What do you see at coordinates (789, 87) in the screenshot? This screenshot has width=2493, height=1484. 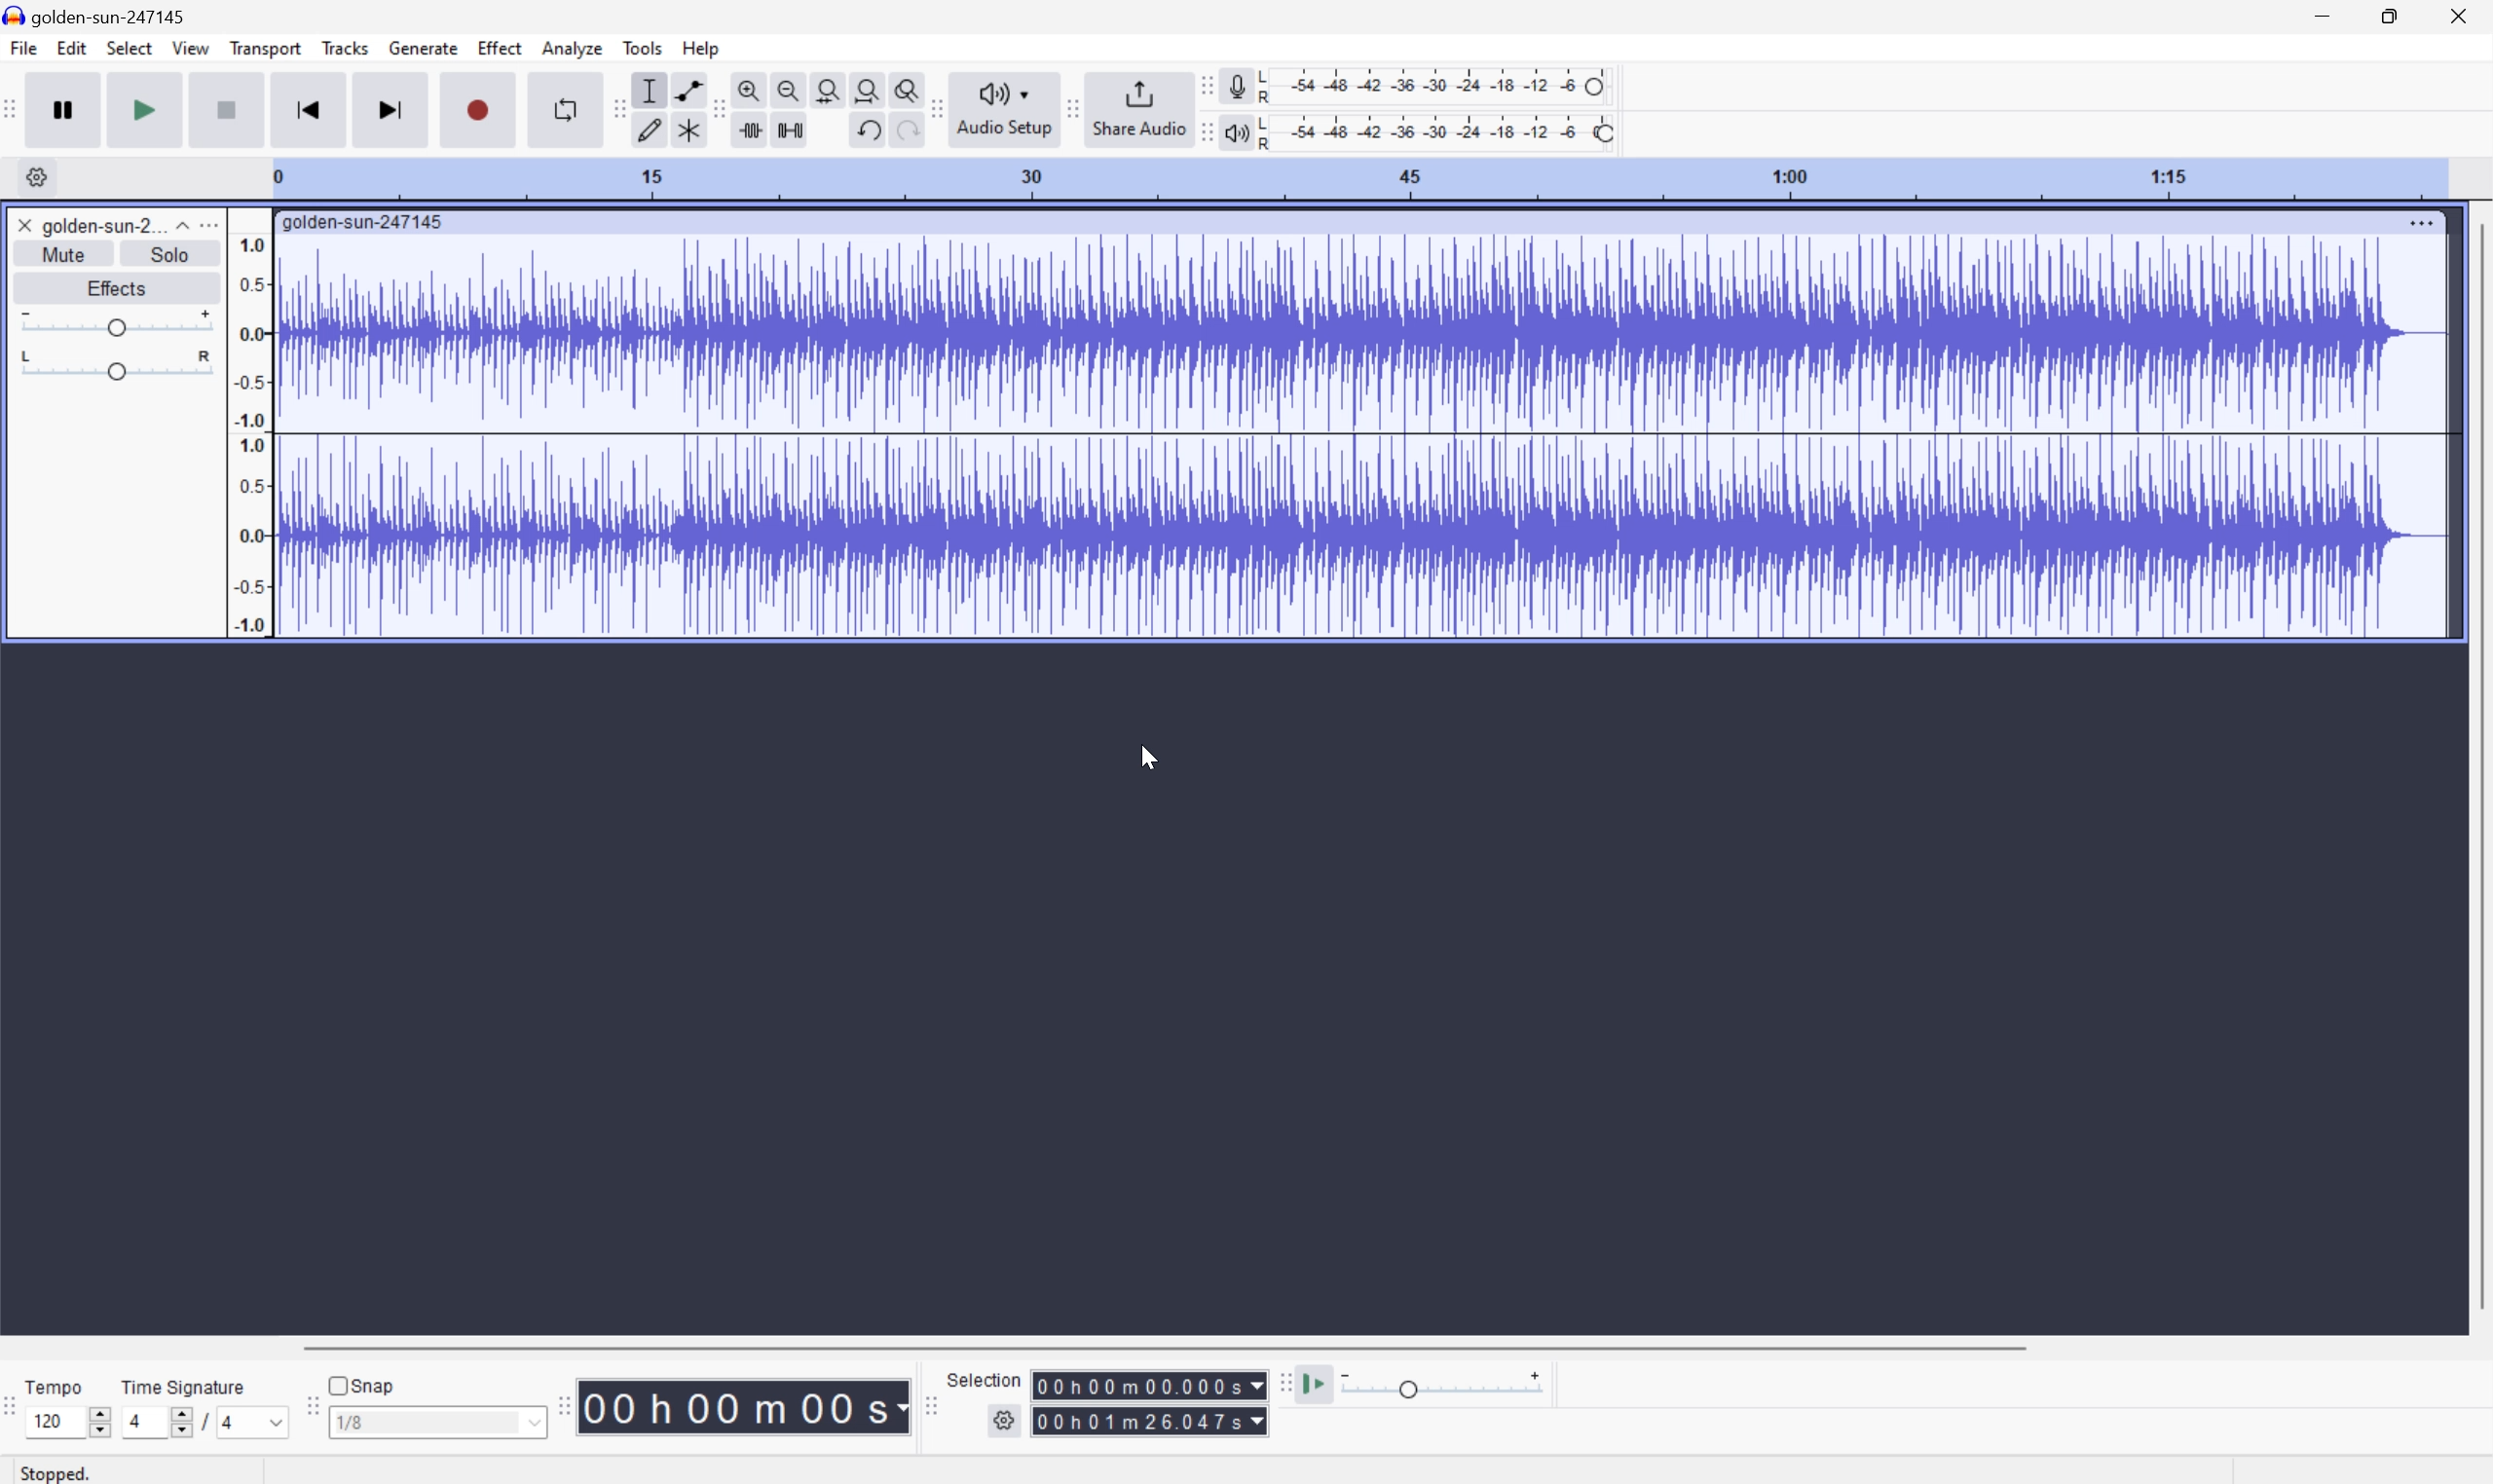 I see `Zoom out` at bounding box center [789, 87].